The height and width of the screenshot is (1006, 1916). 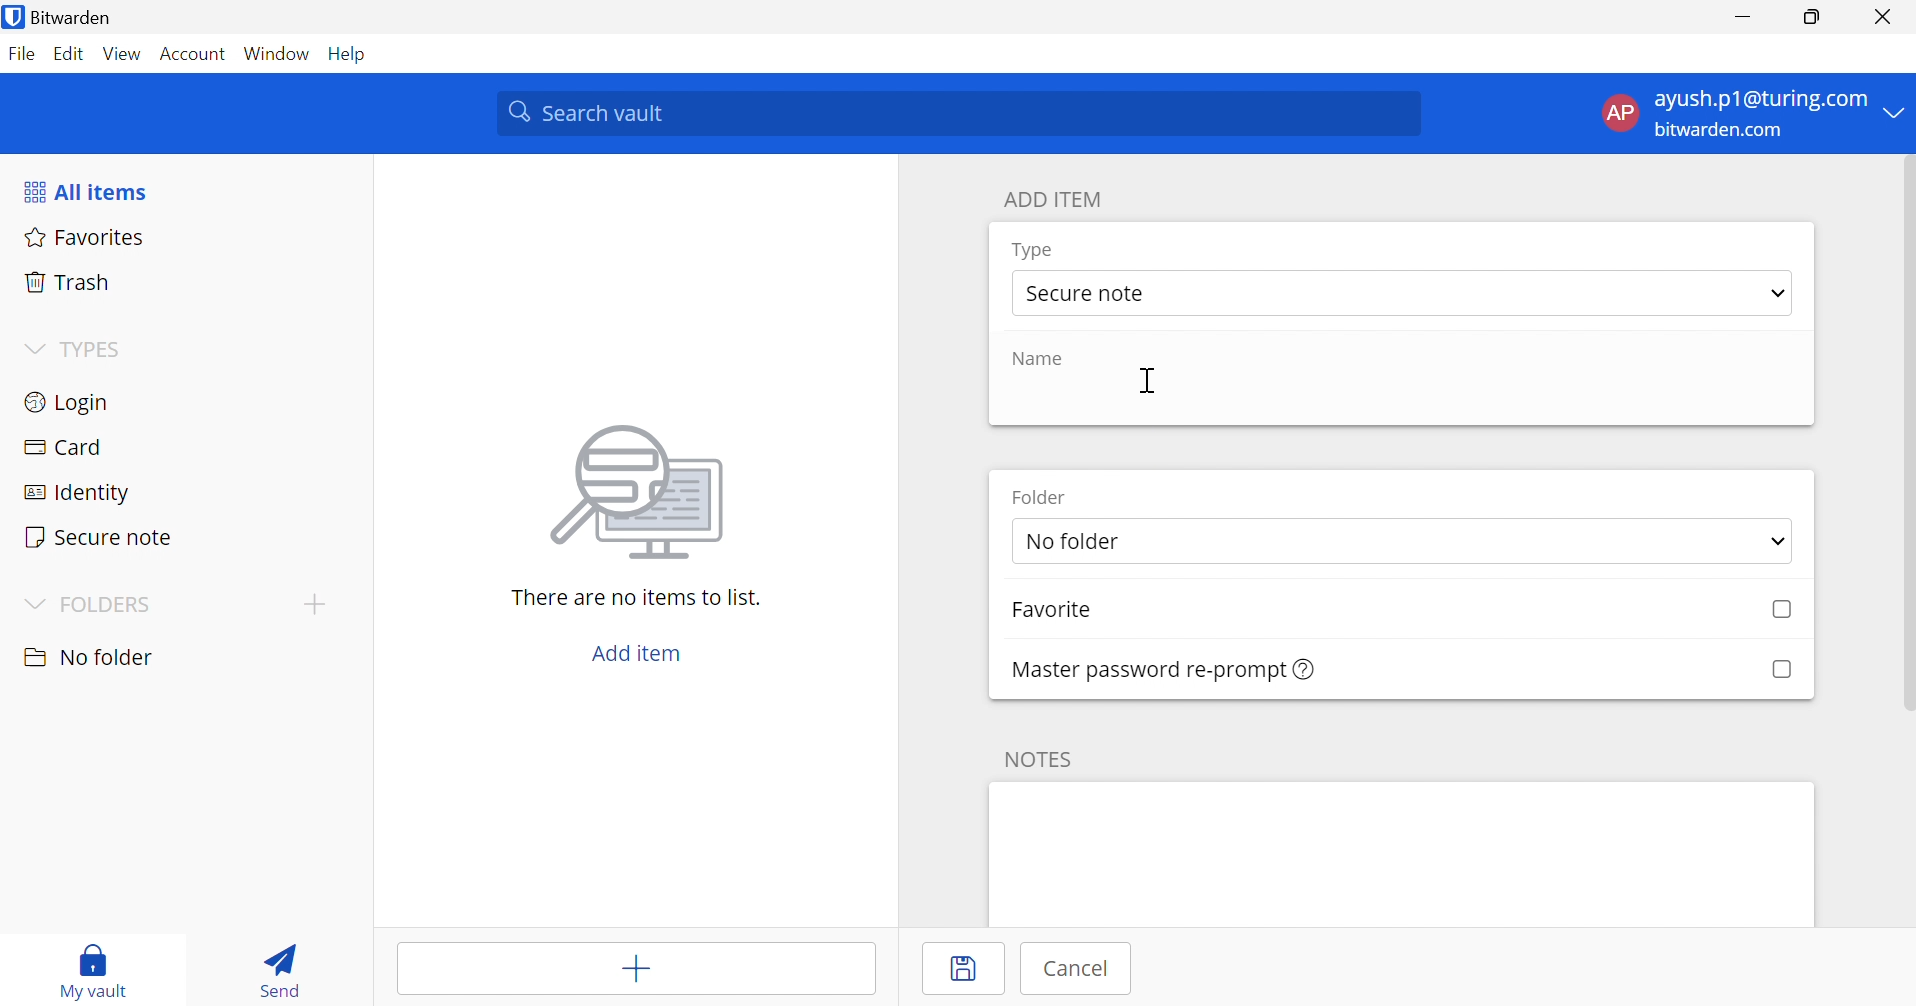 What do you see at coordinates (13, 16) in the screenshot?
I see `bitwarden logo` at bounding box center [13, 16].